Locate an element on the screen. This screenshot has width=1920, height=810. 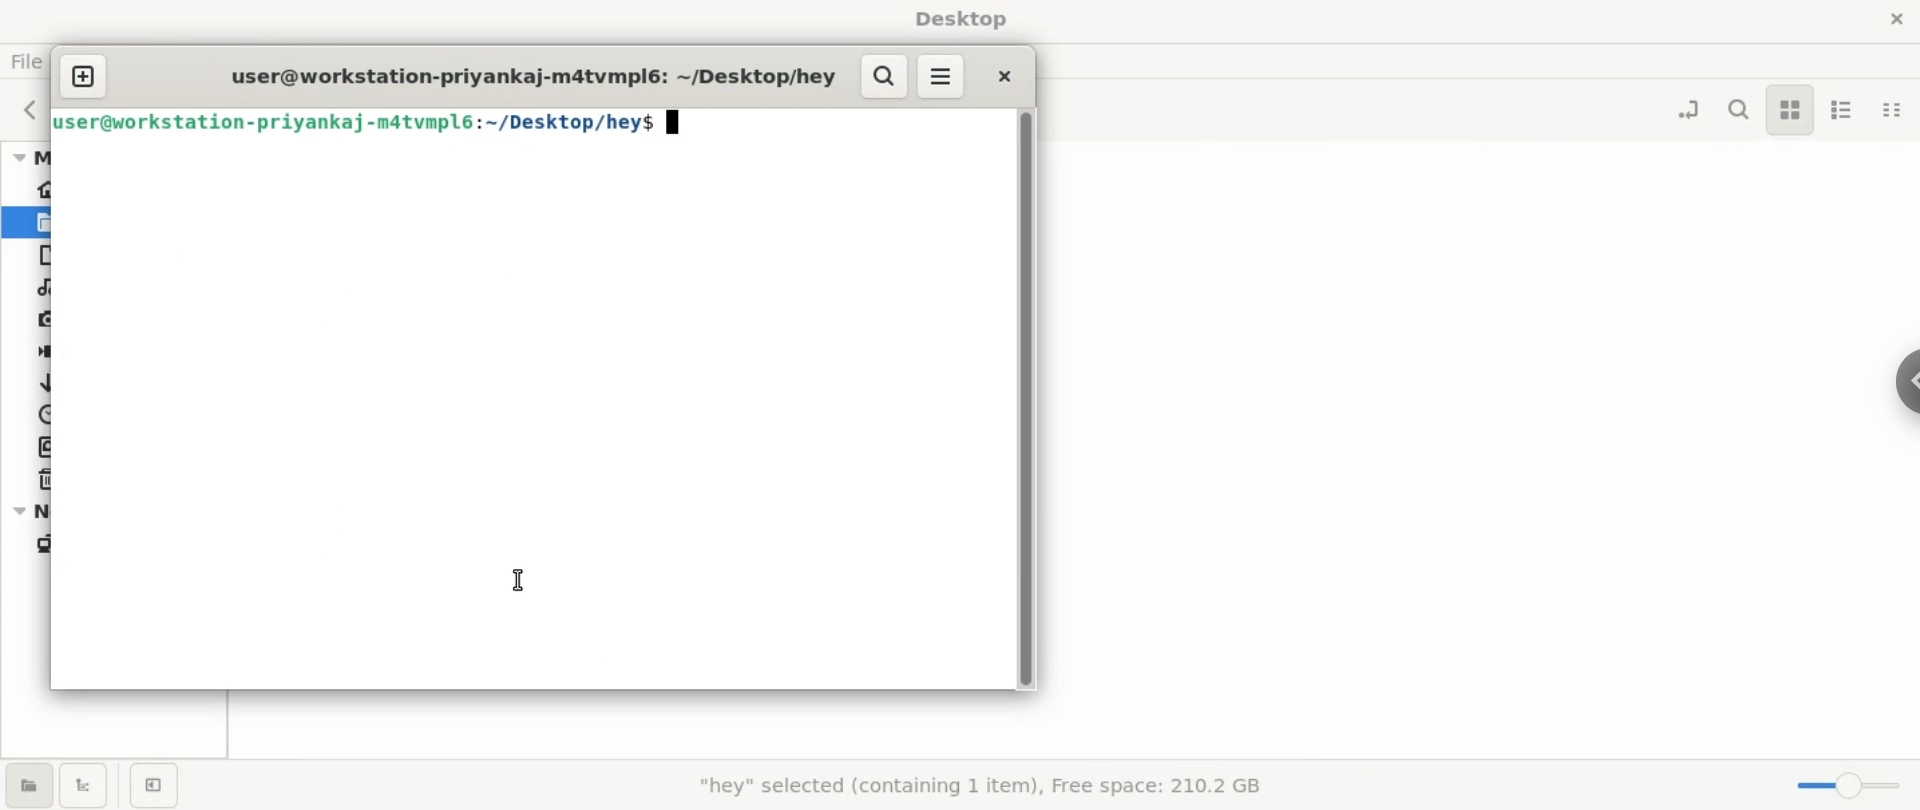
list view is located at coordinates (1838, 106).